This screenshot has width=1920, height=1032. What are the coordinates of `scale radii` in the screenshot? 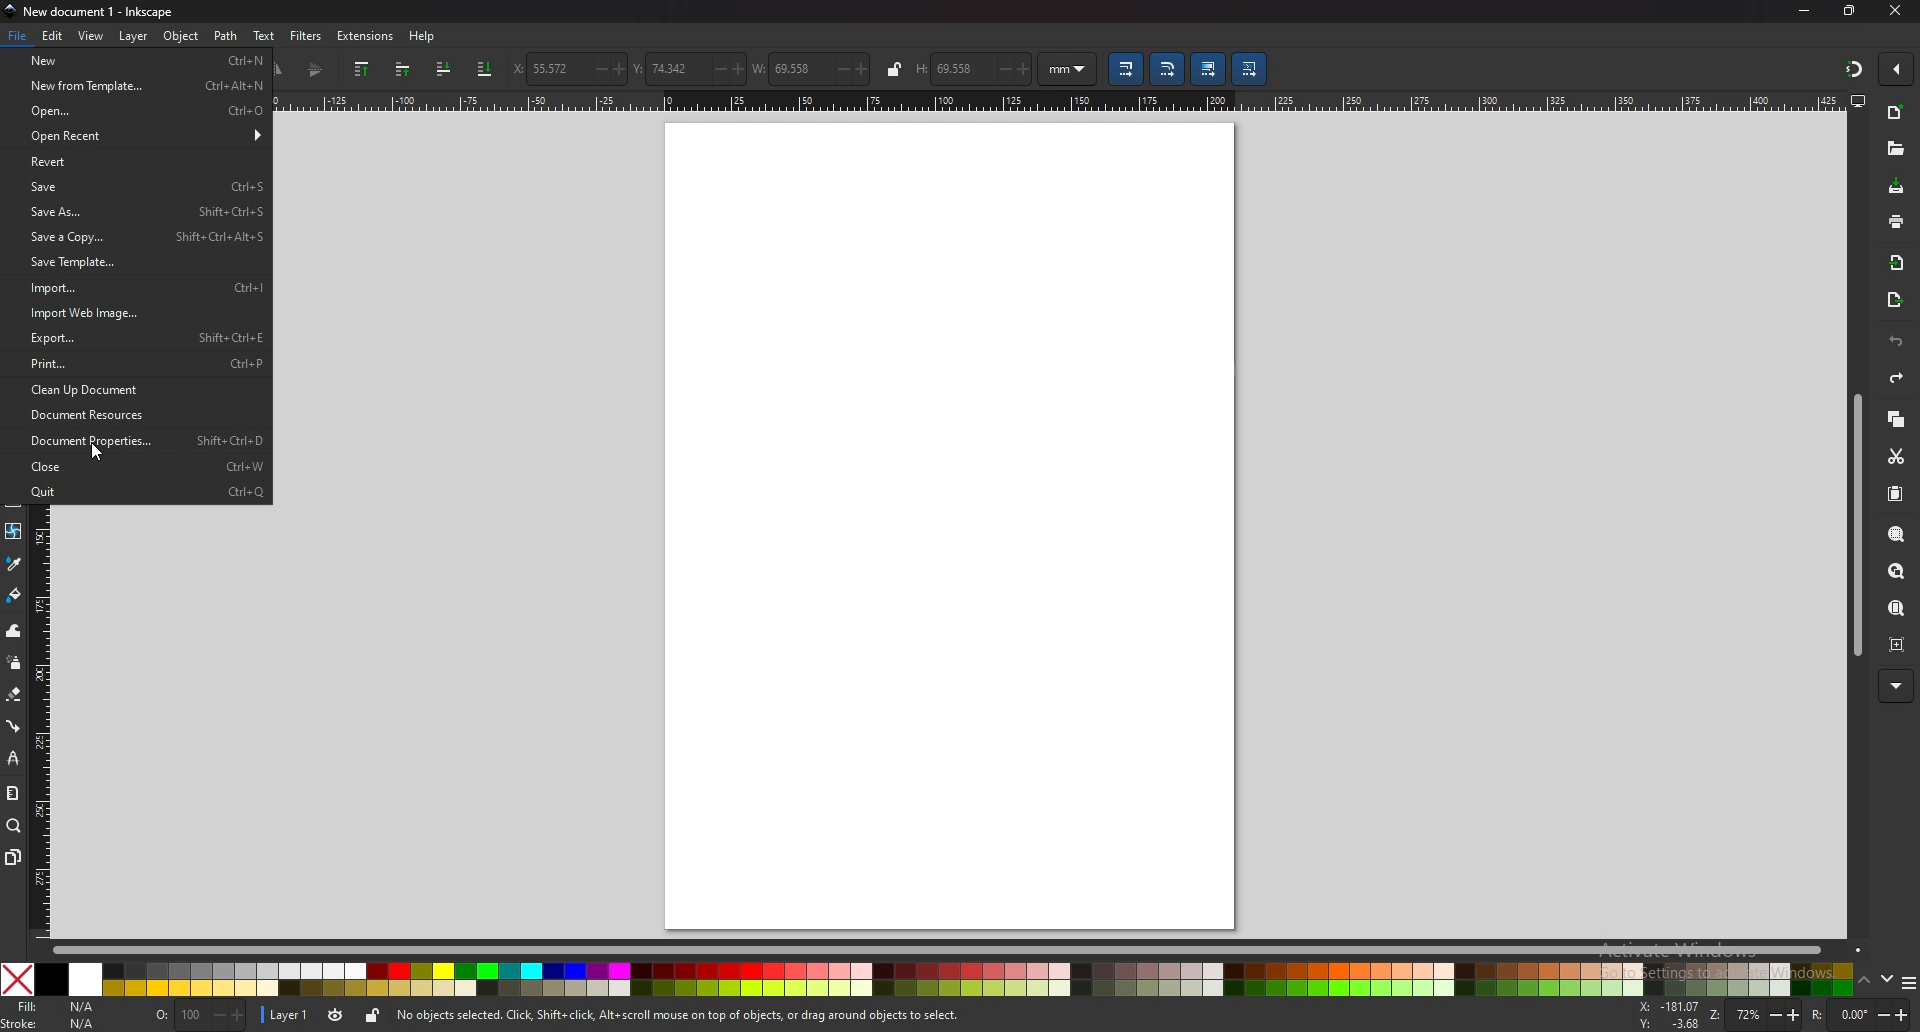 It's located at (1166, 68).